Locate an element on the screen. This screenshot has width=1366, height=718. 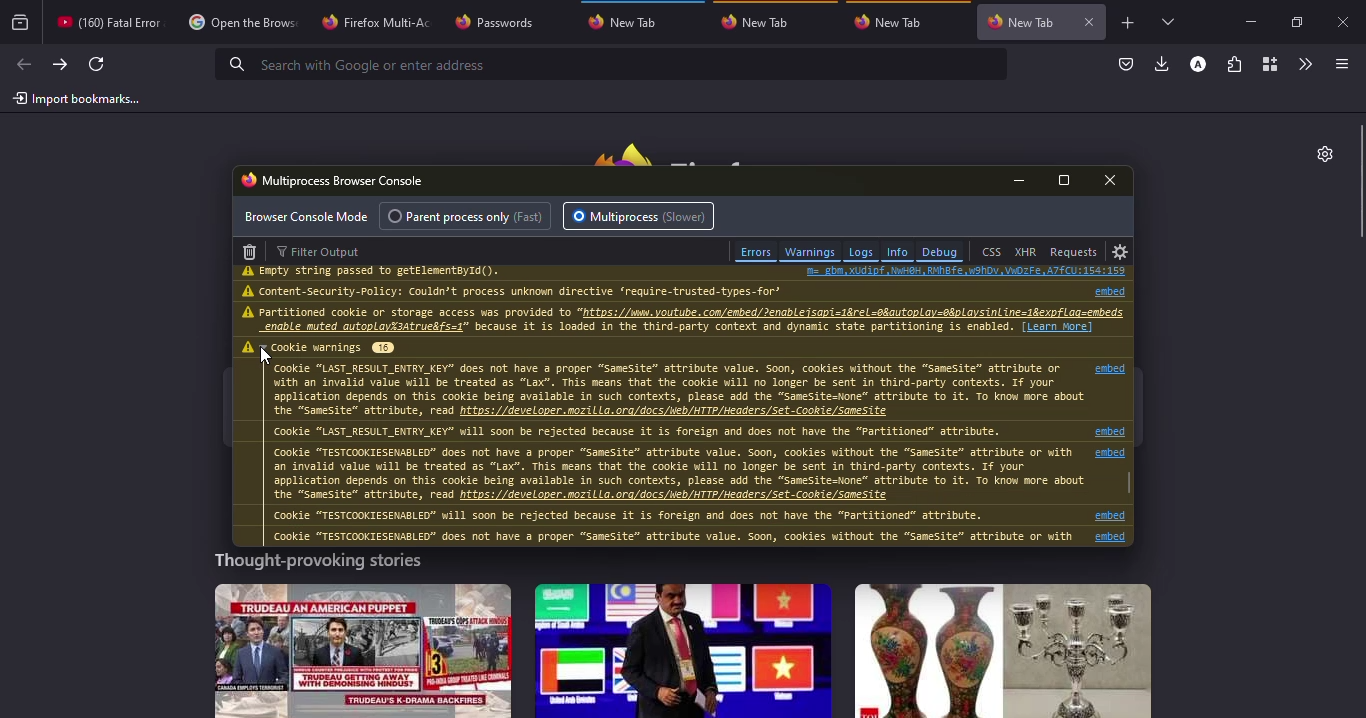
tab is located at coordinates (629, 22).